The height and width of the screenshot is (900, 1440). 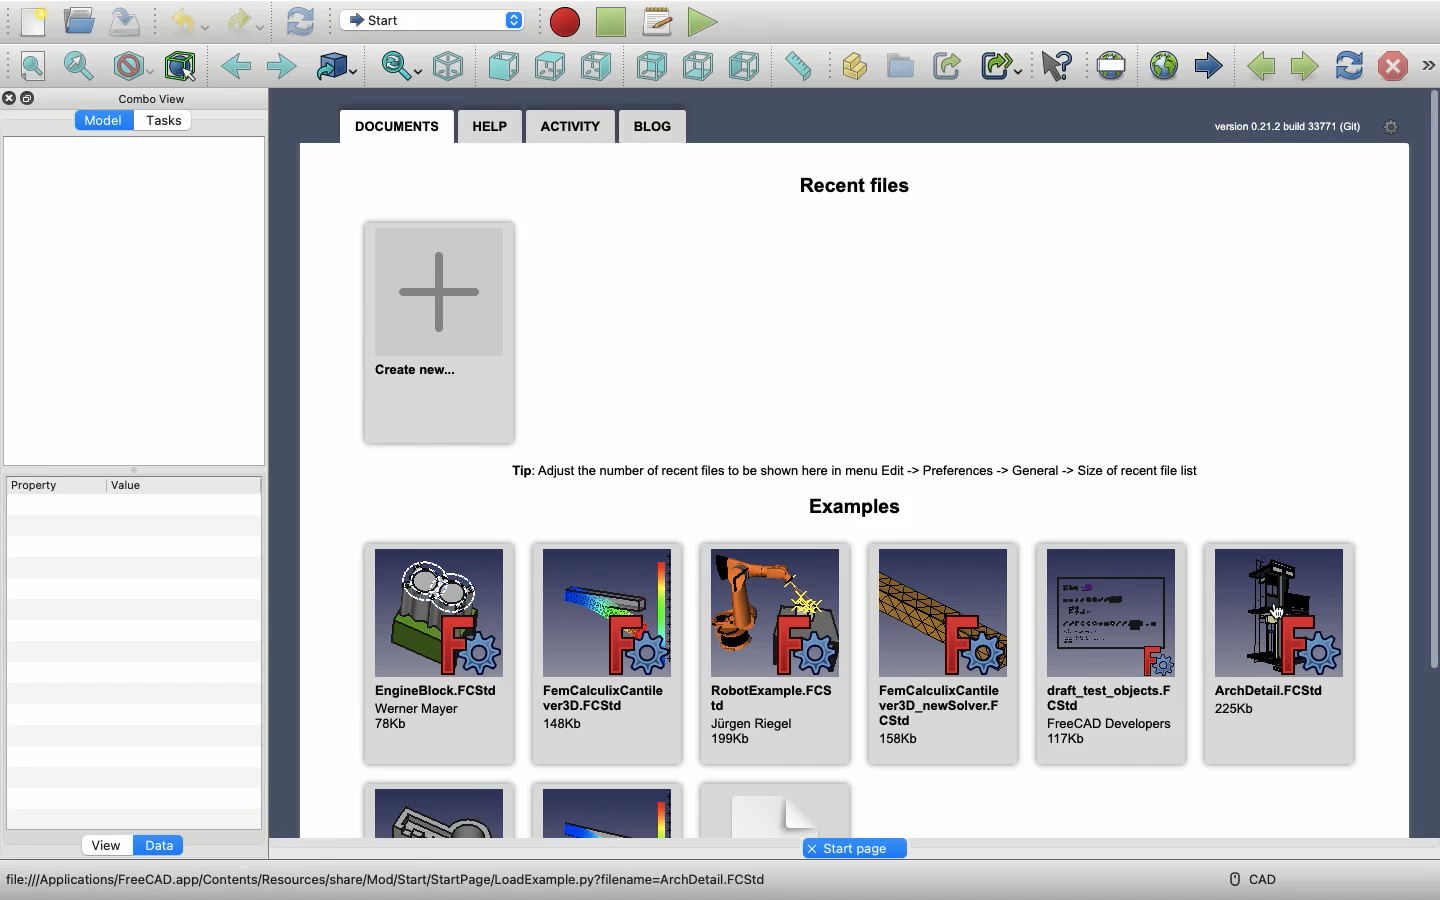 I want to click on Isometric, so click(x=447, y=66).